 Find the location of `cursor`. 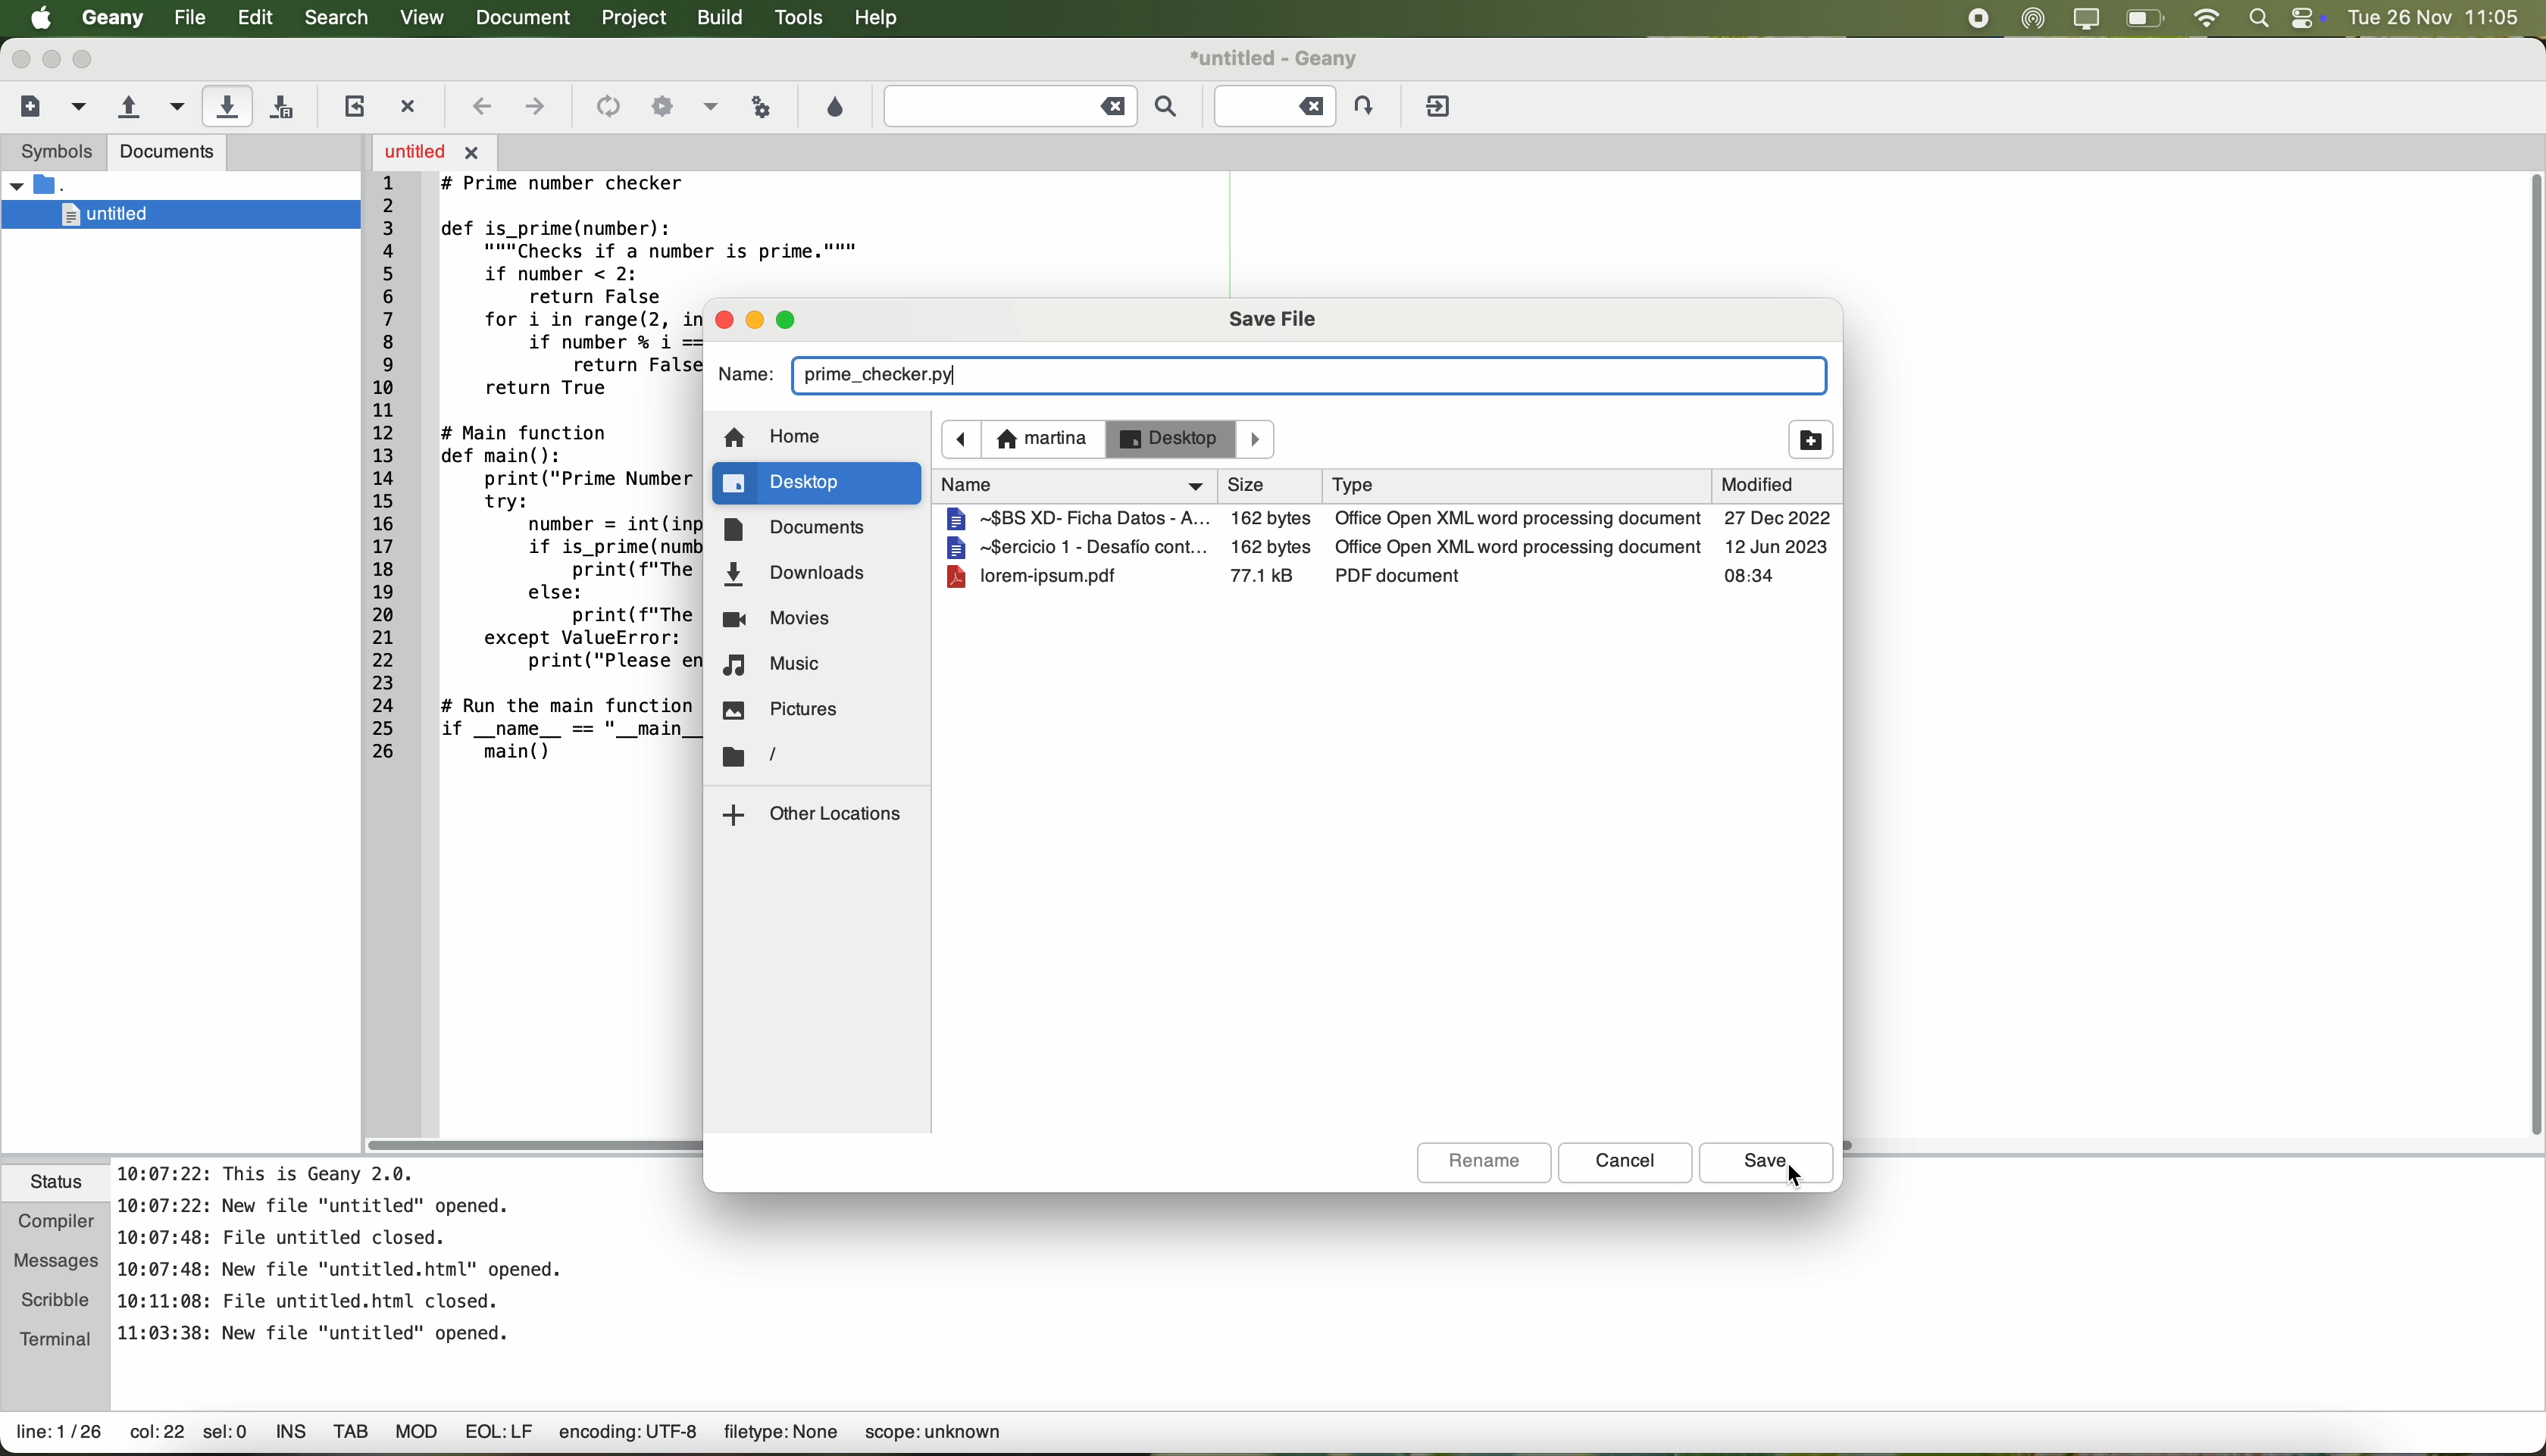

cursor is located at coordinates (1798, 1177).